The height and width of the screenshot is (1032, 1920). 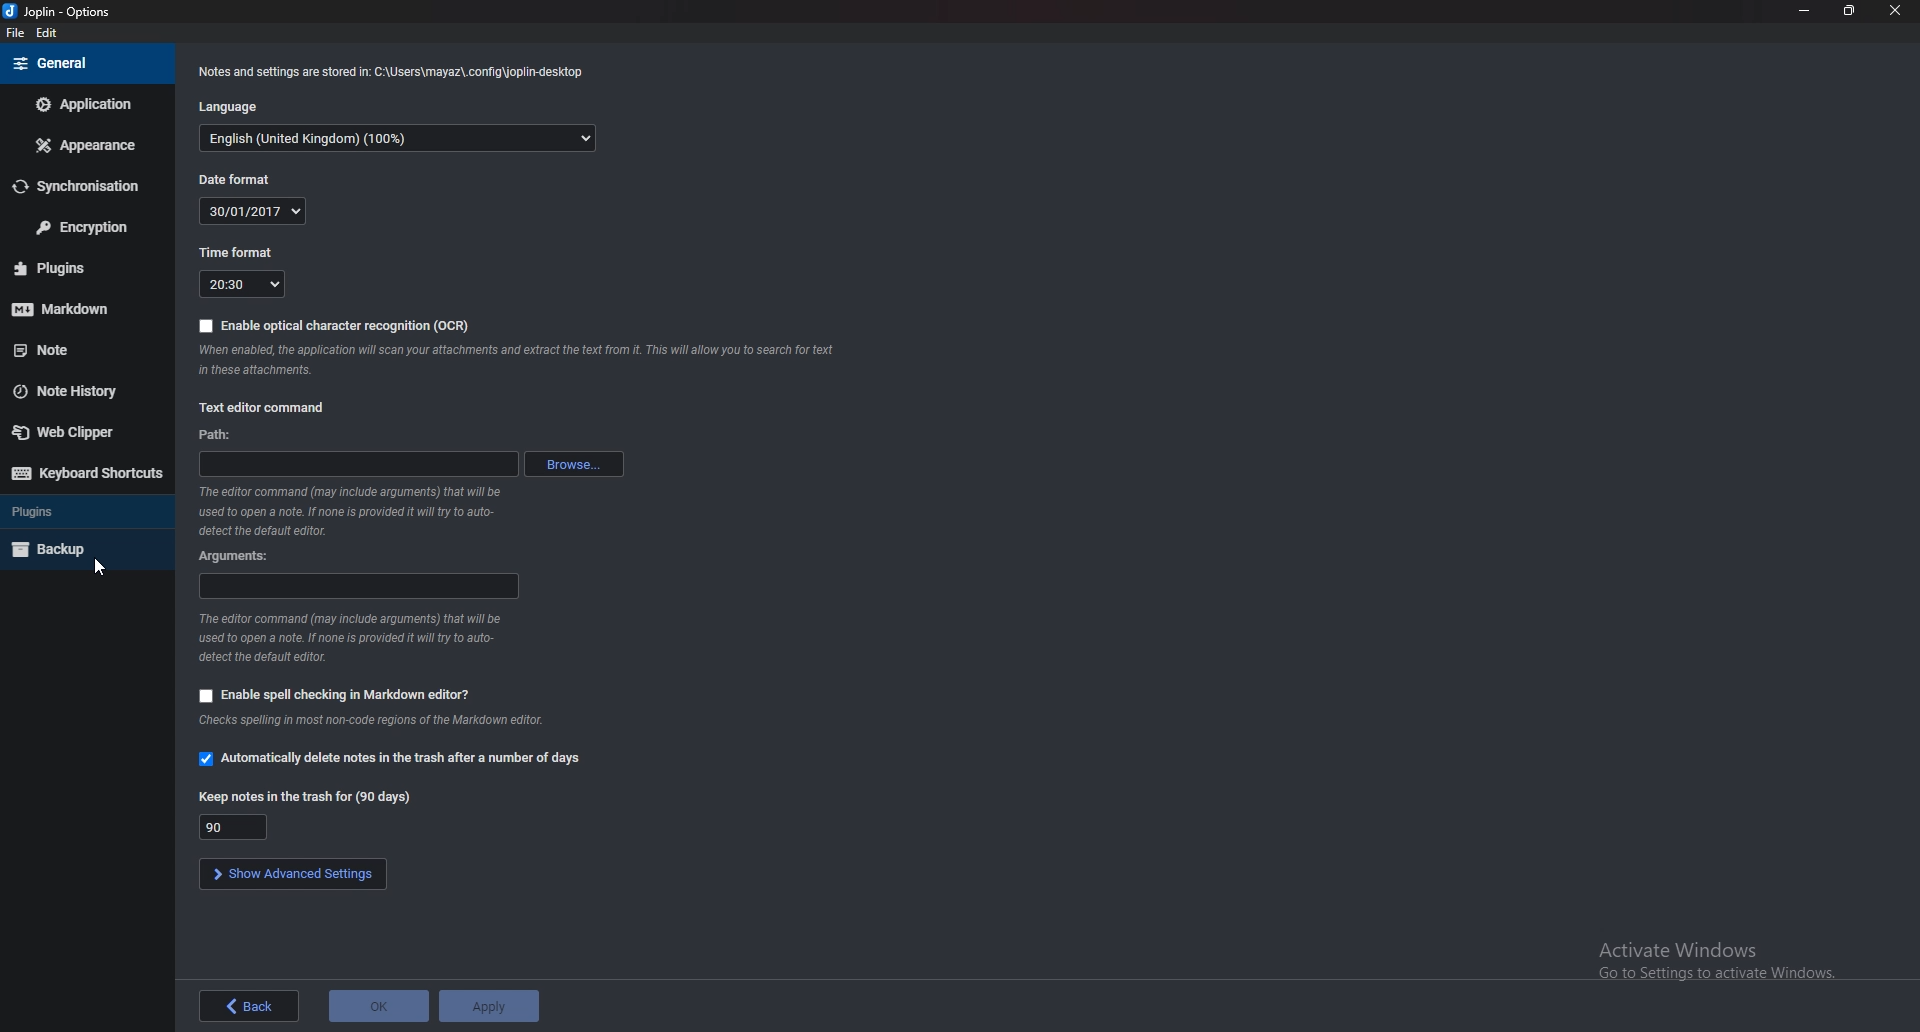 What do you see at coordinates (85, 306) in the screenshot?
I see `Markdown` at bounding box center [85, 306].